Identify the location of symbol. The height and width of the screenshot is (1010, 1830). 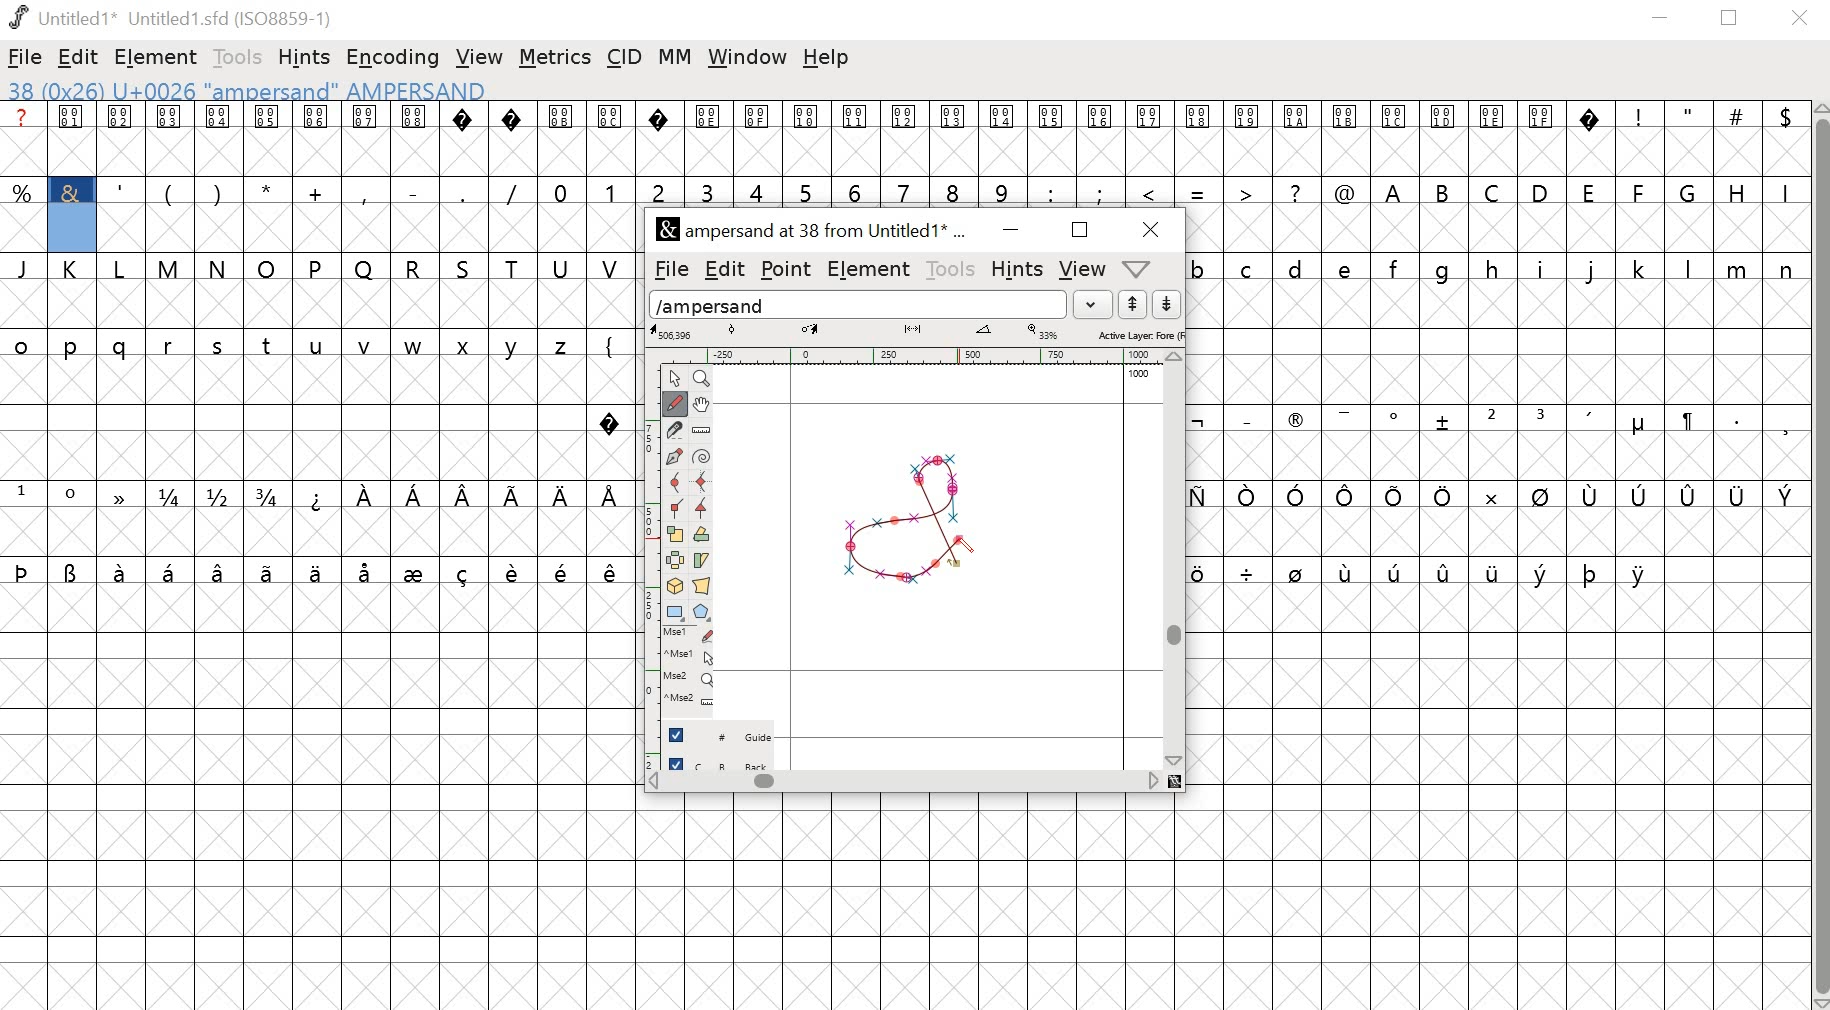
(1540, 496).